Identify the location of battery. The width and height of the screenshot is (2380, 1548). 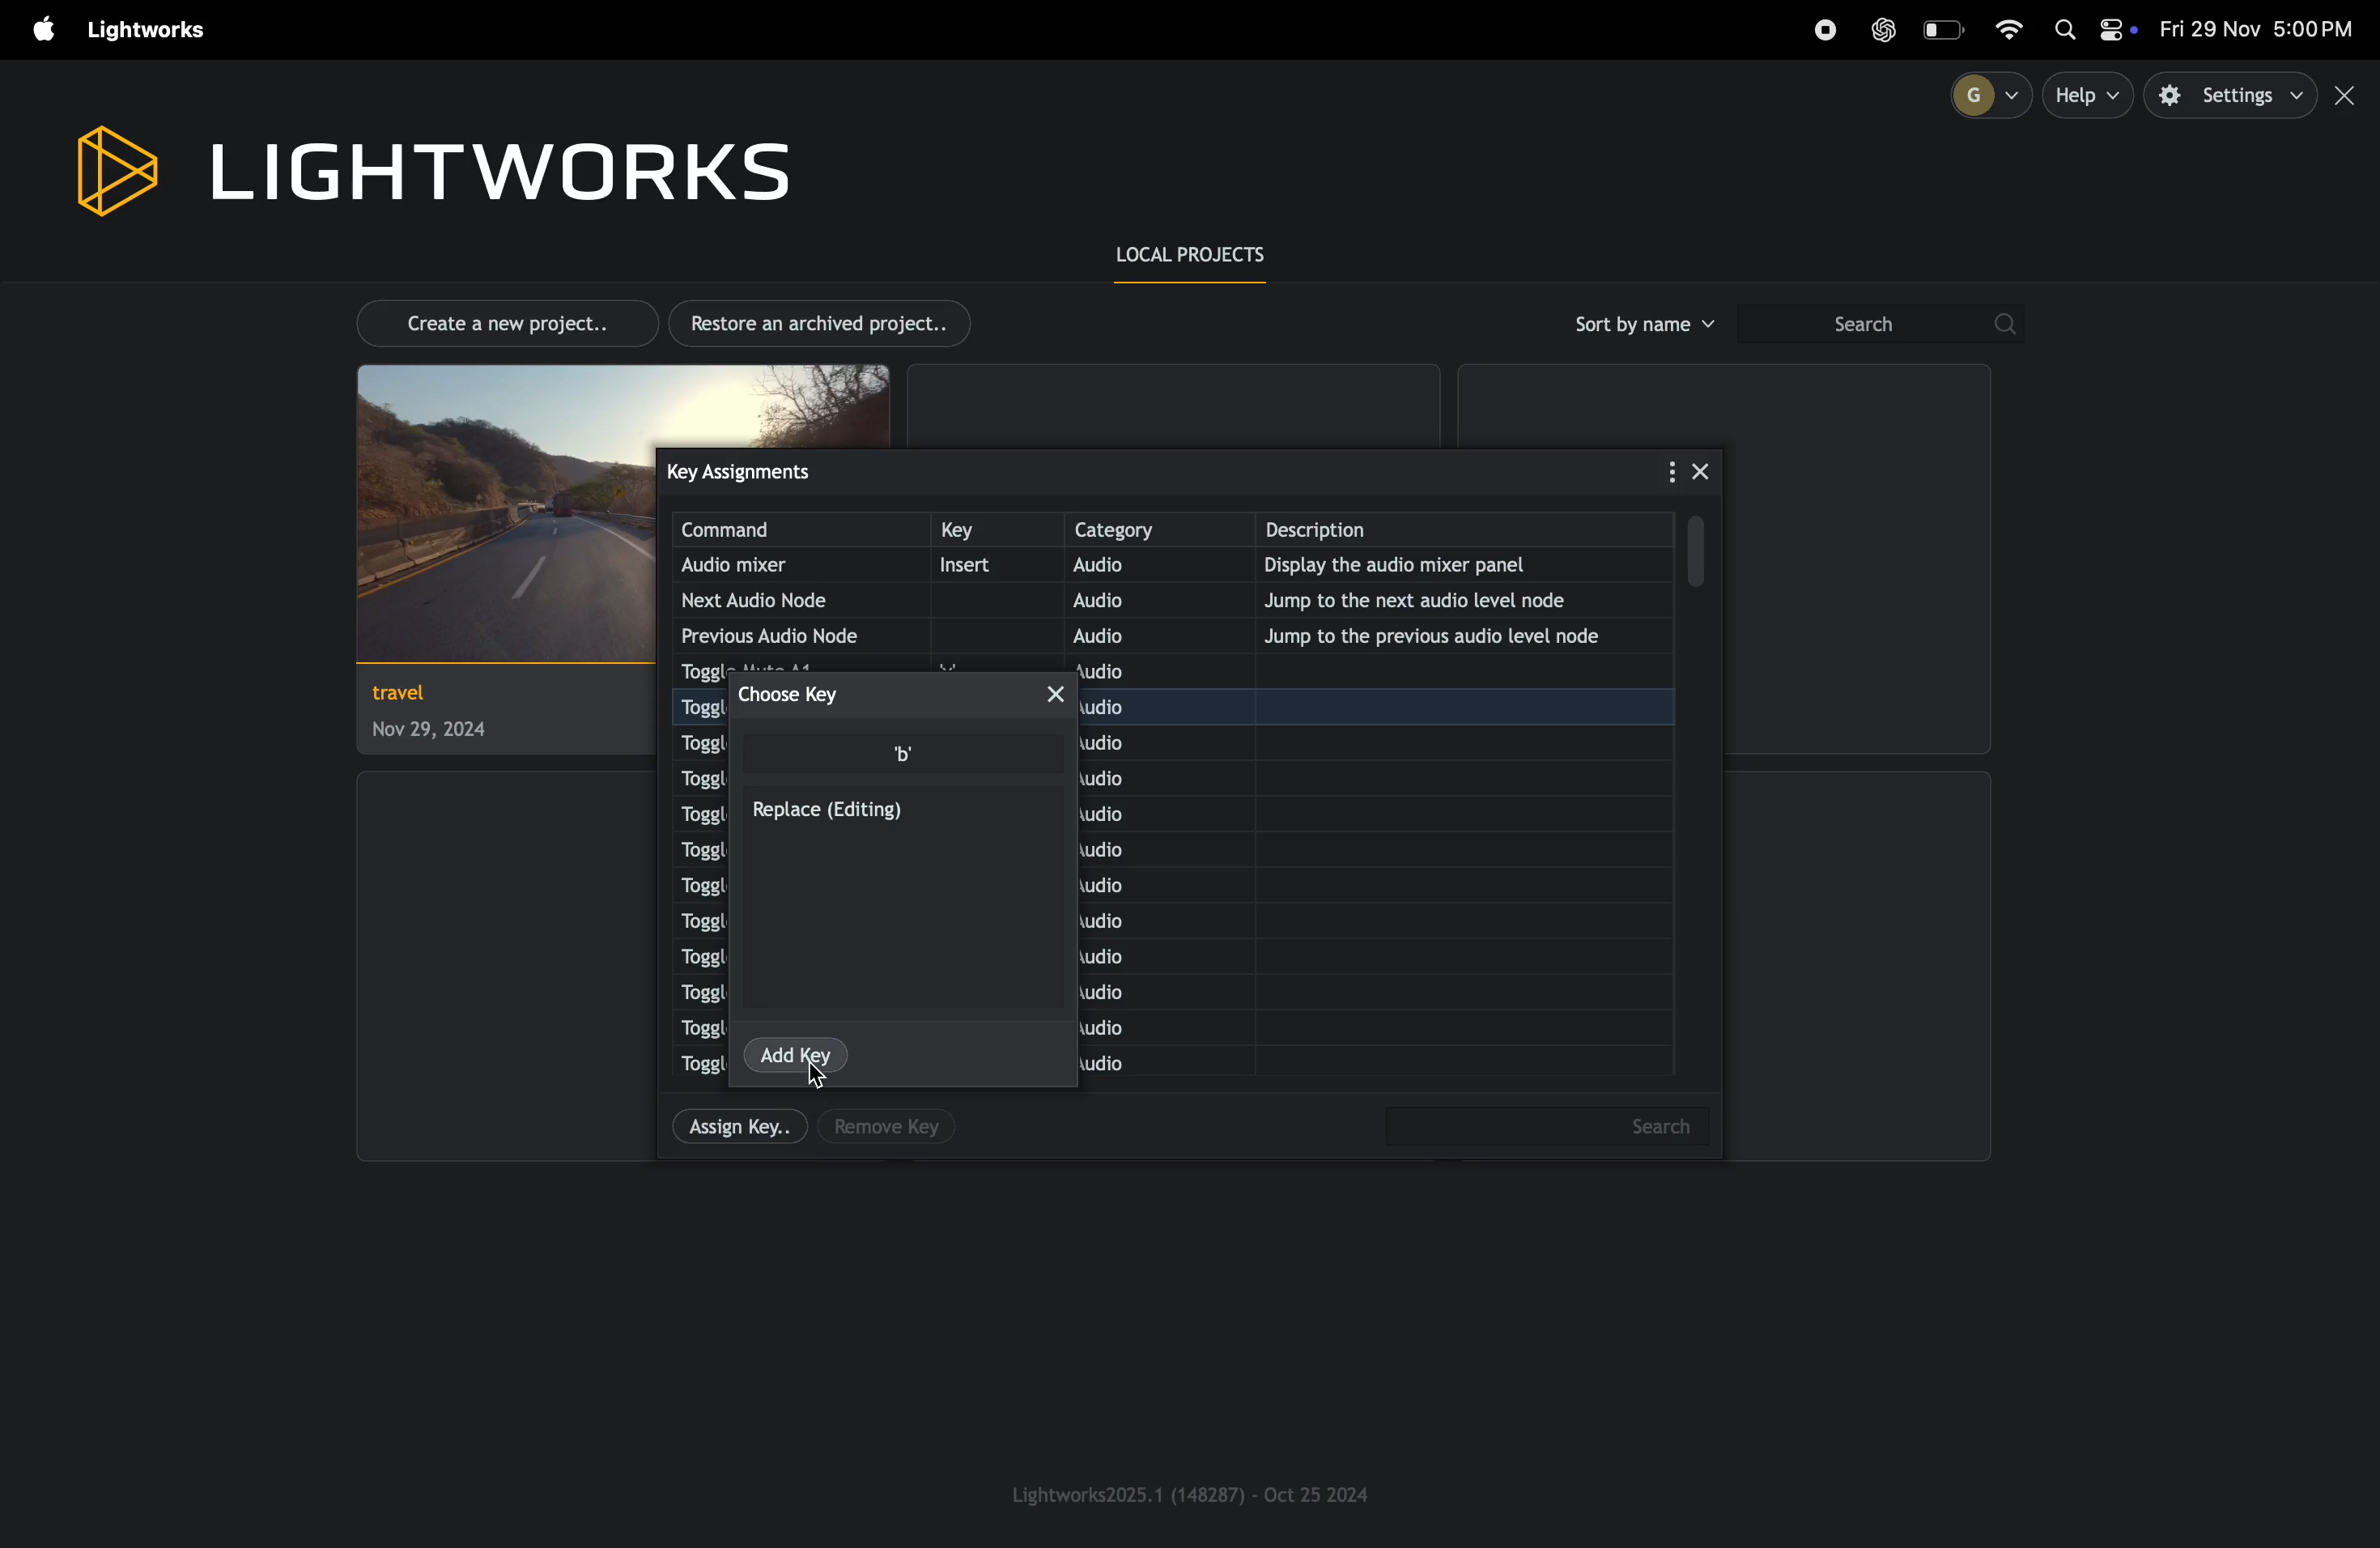
(1946, 29).